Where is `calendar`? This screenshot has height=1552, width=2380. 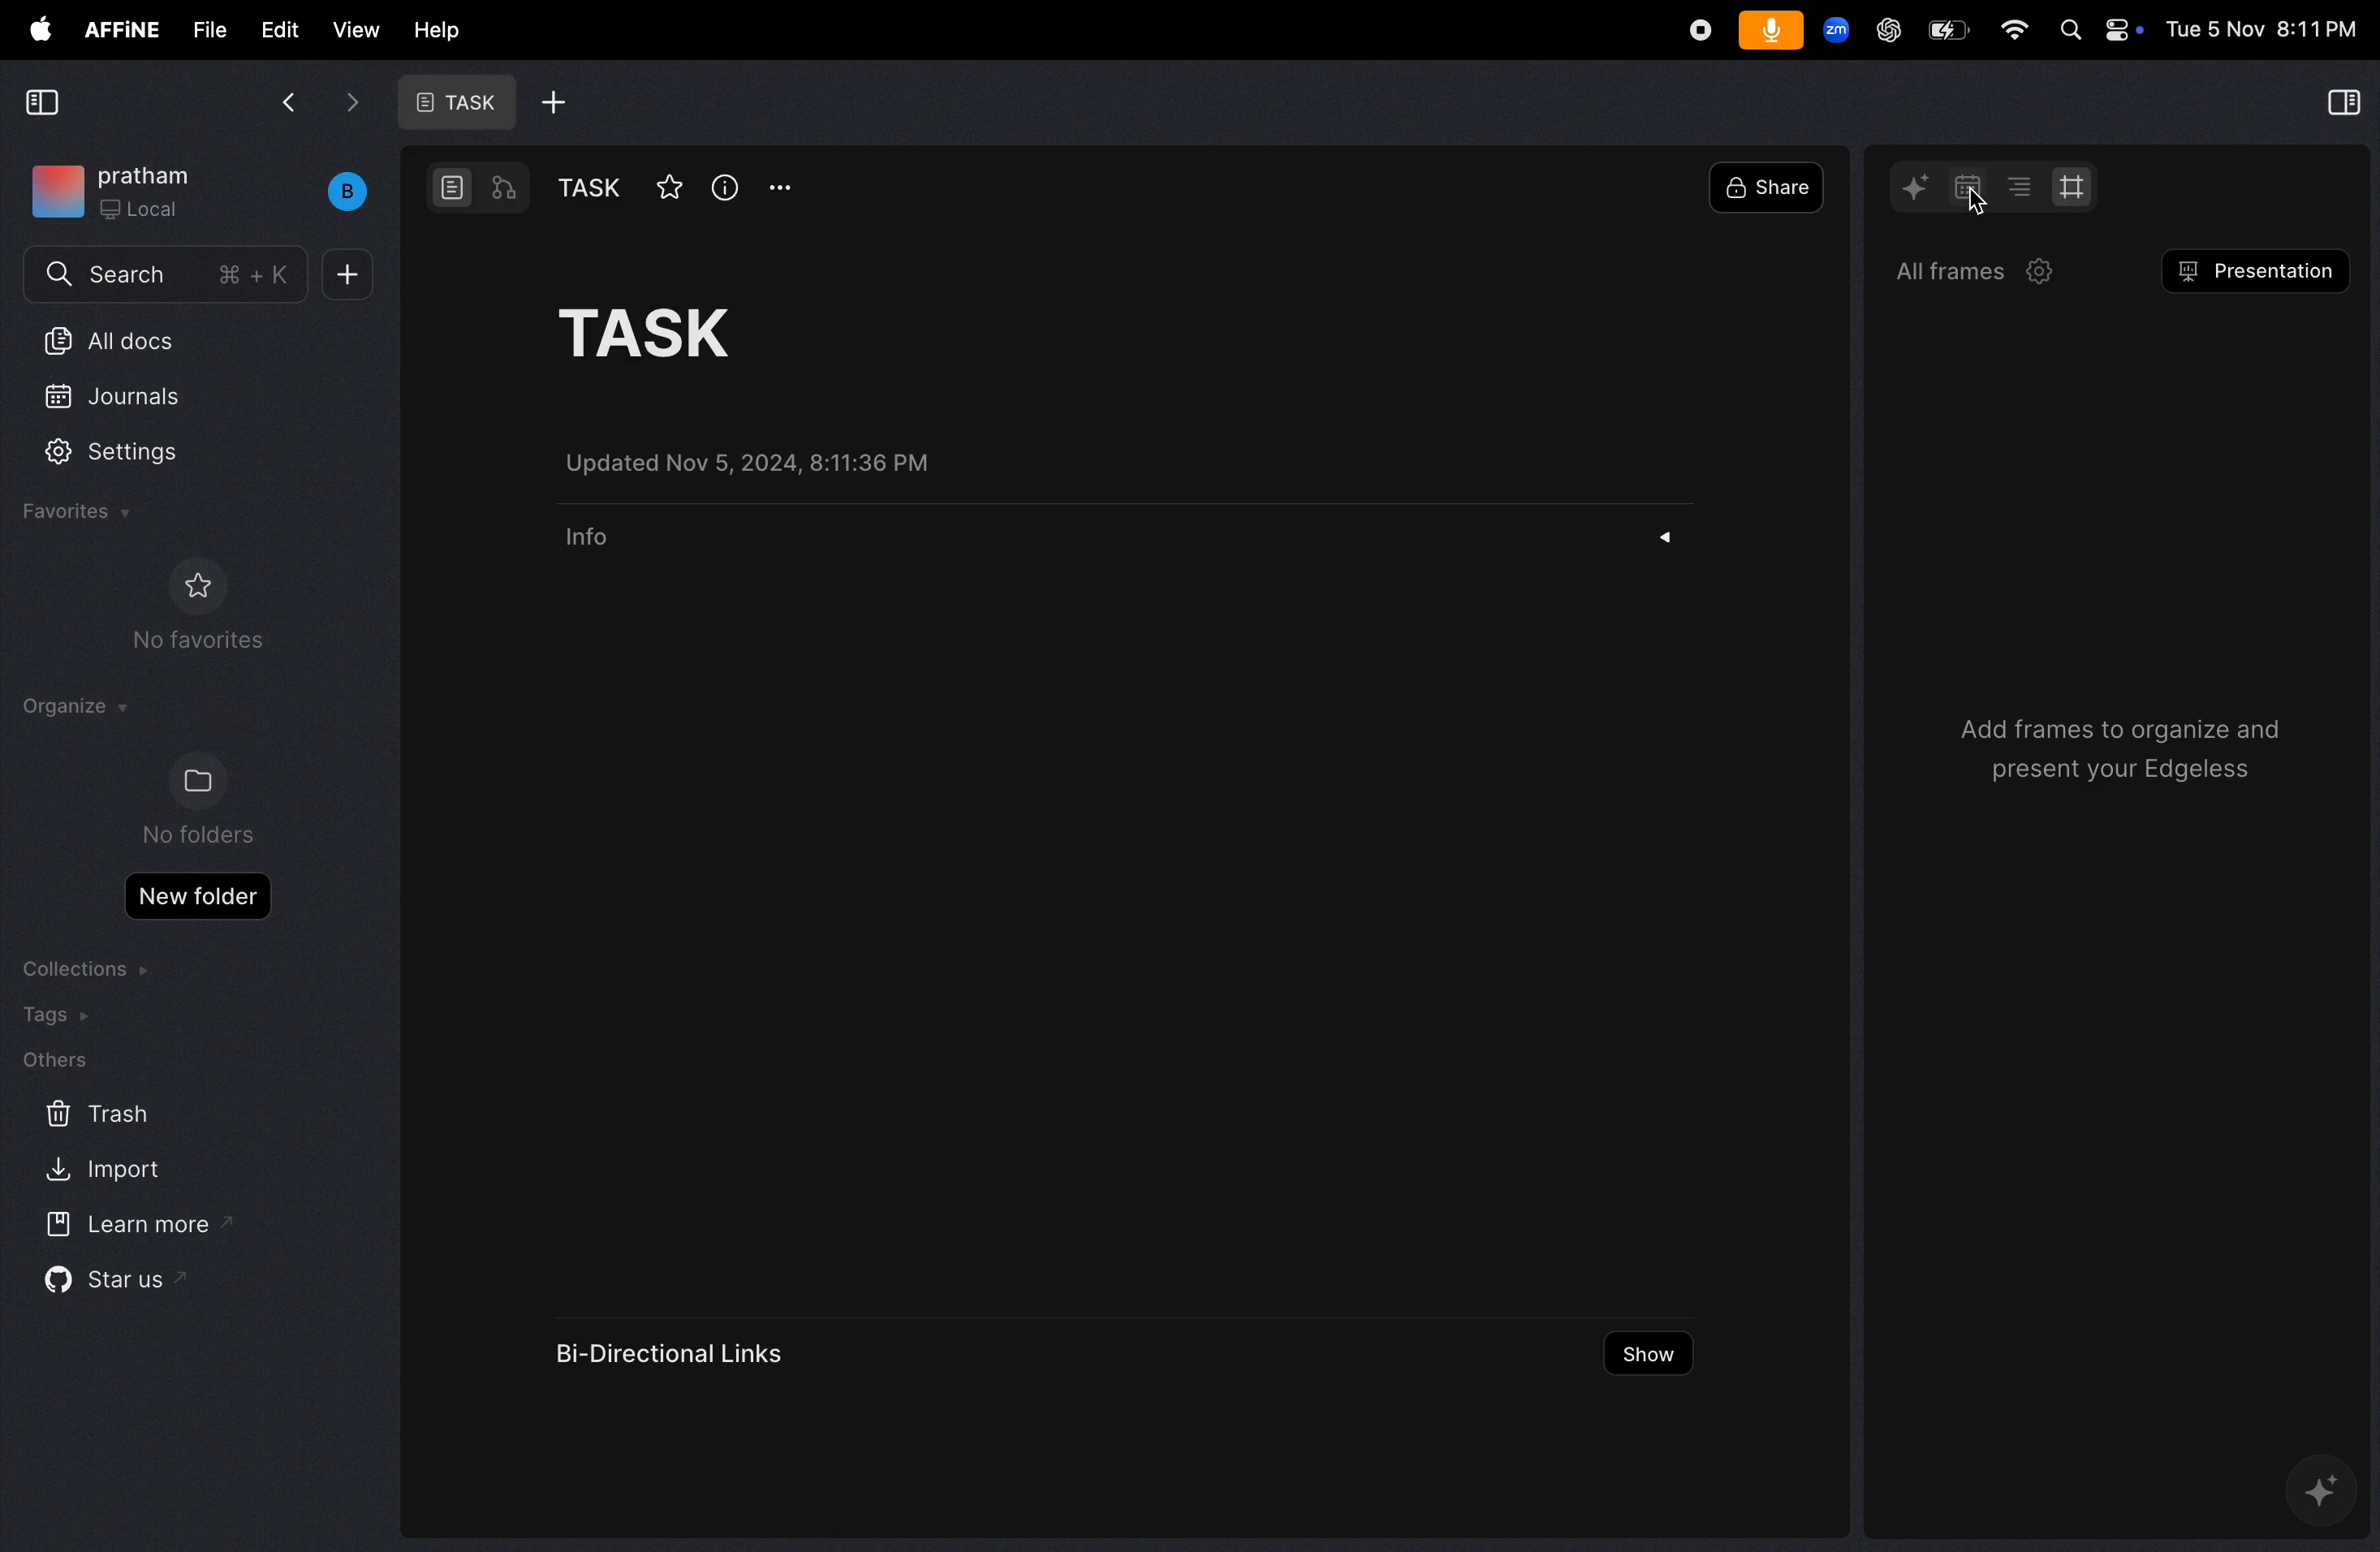 calendar is located at coordinates (1961, 187).